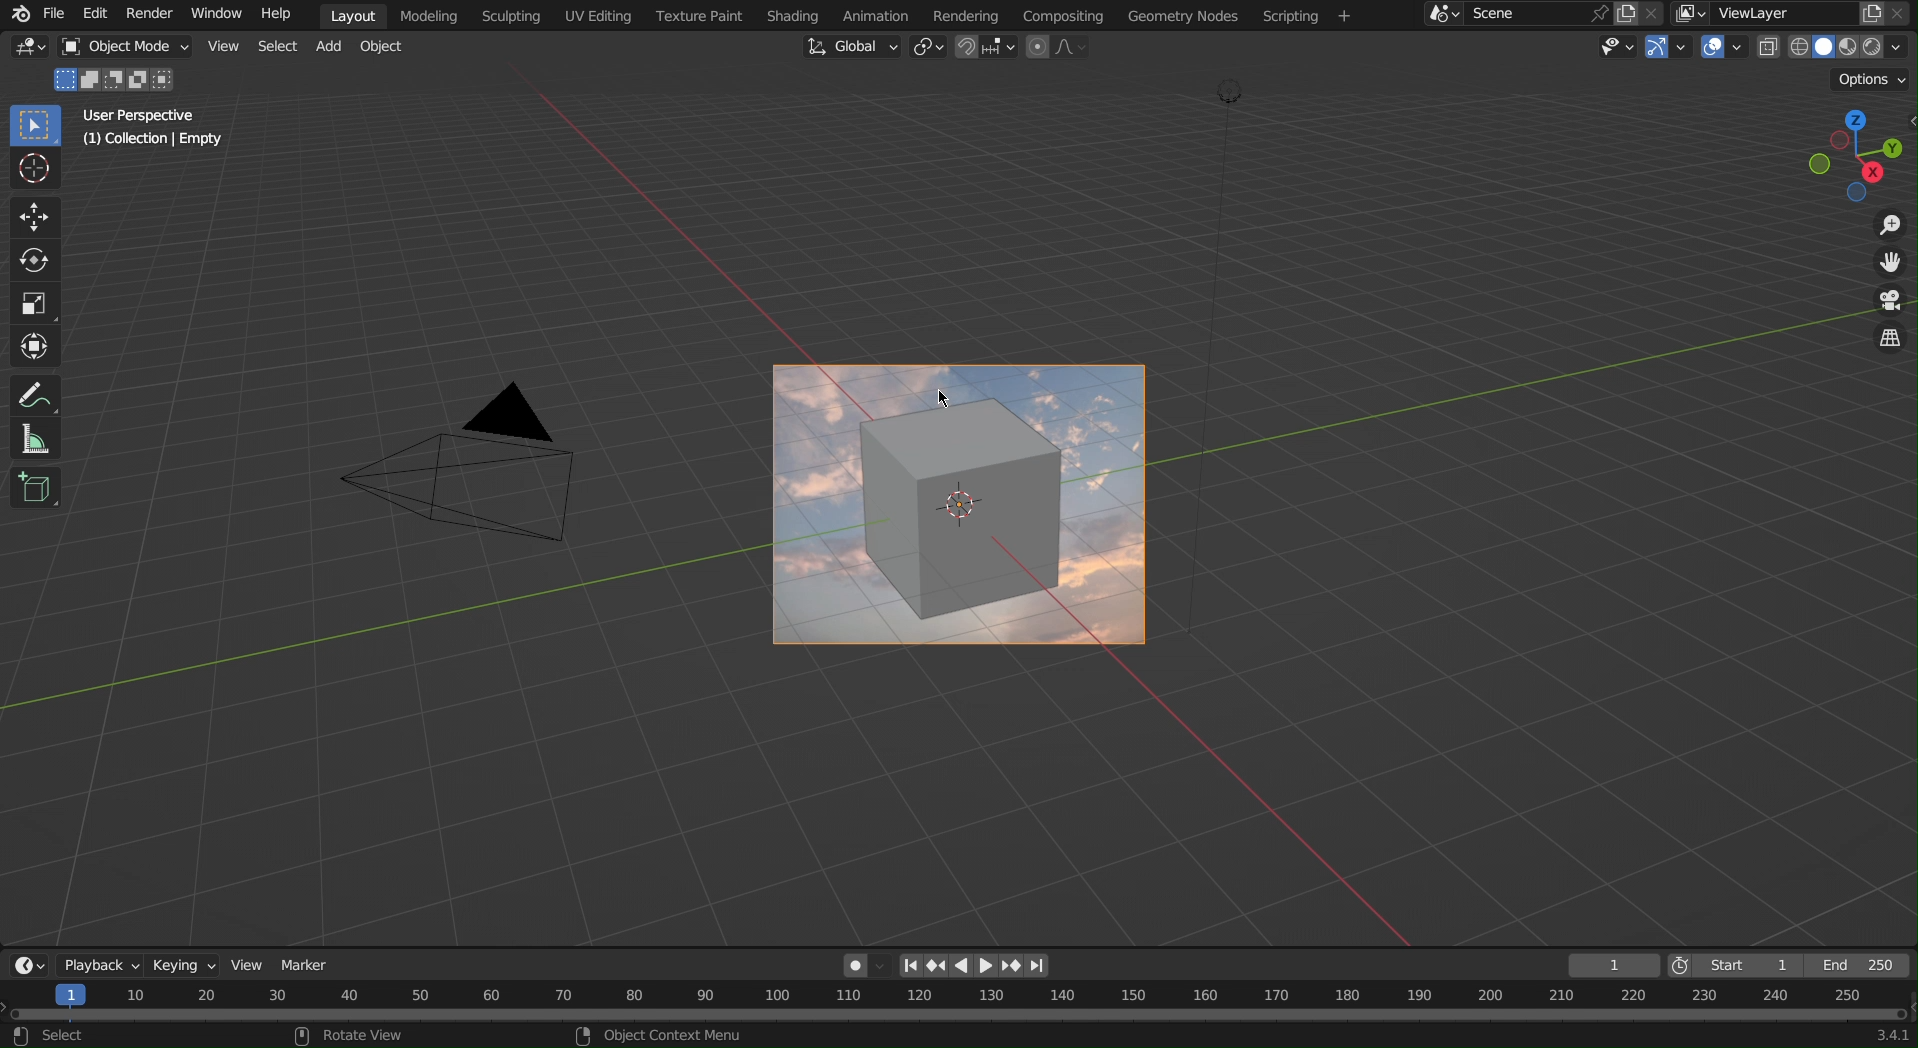  I want to click on Transform, so click(32, 344).